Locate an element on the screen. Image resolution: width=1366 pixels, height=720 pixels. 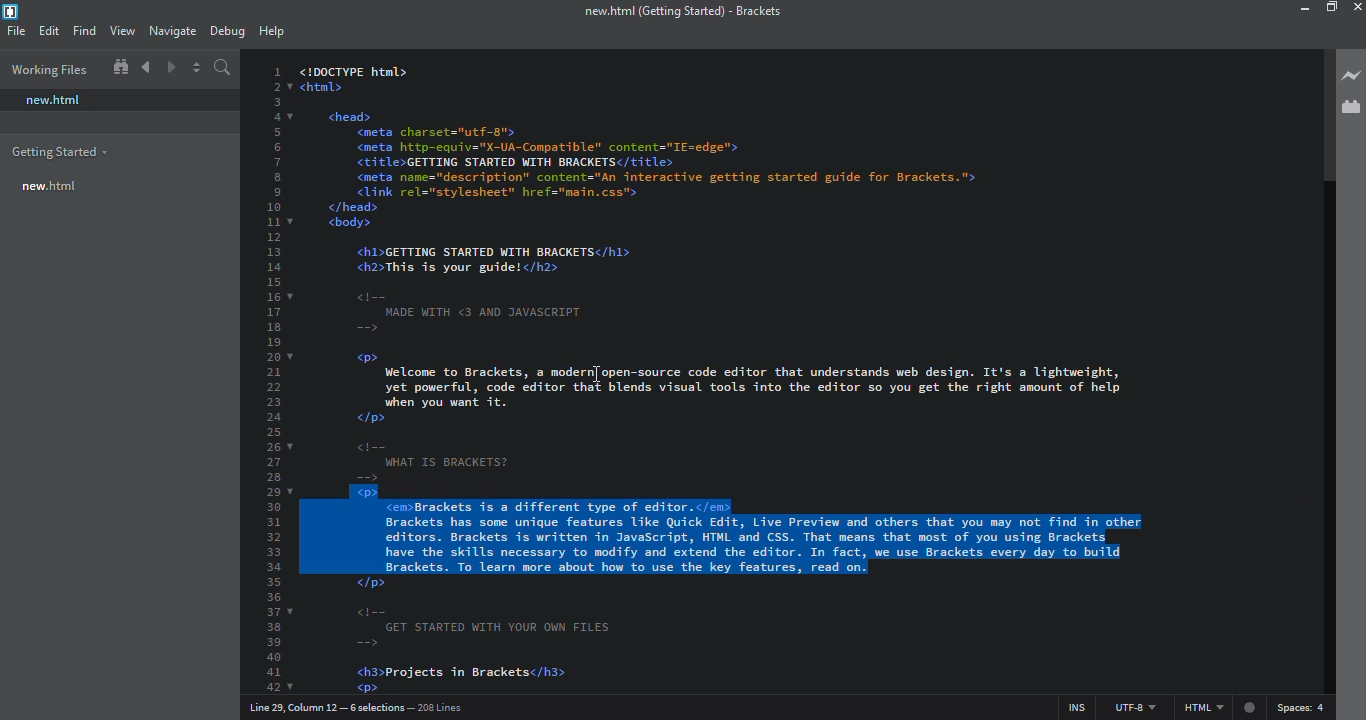
code is located at coordinates (729, 268).